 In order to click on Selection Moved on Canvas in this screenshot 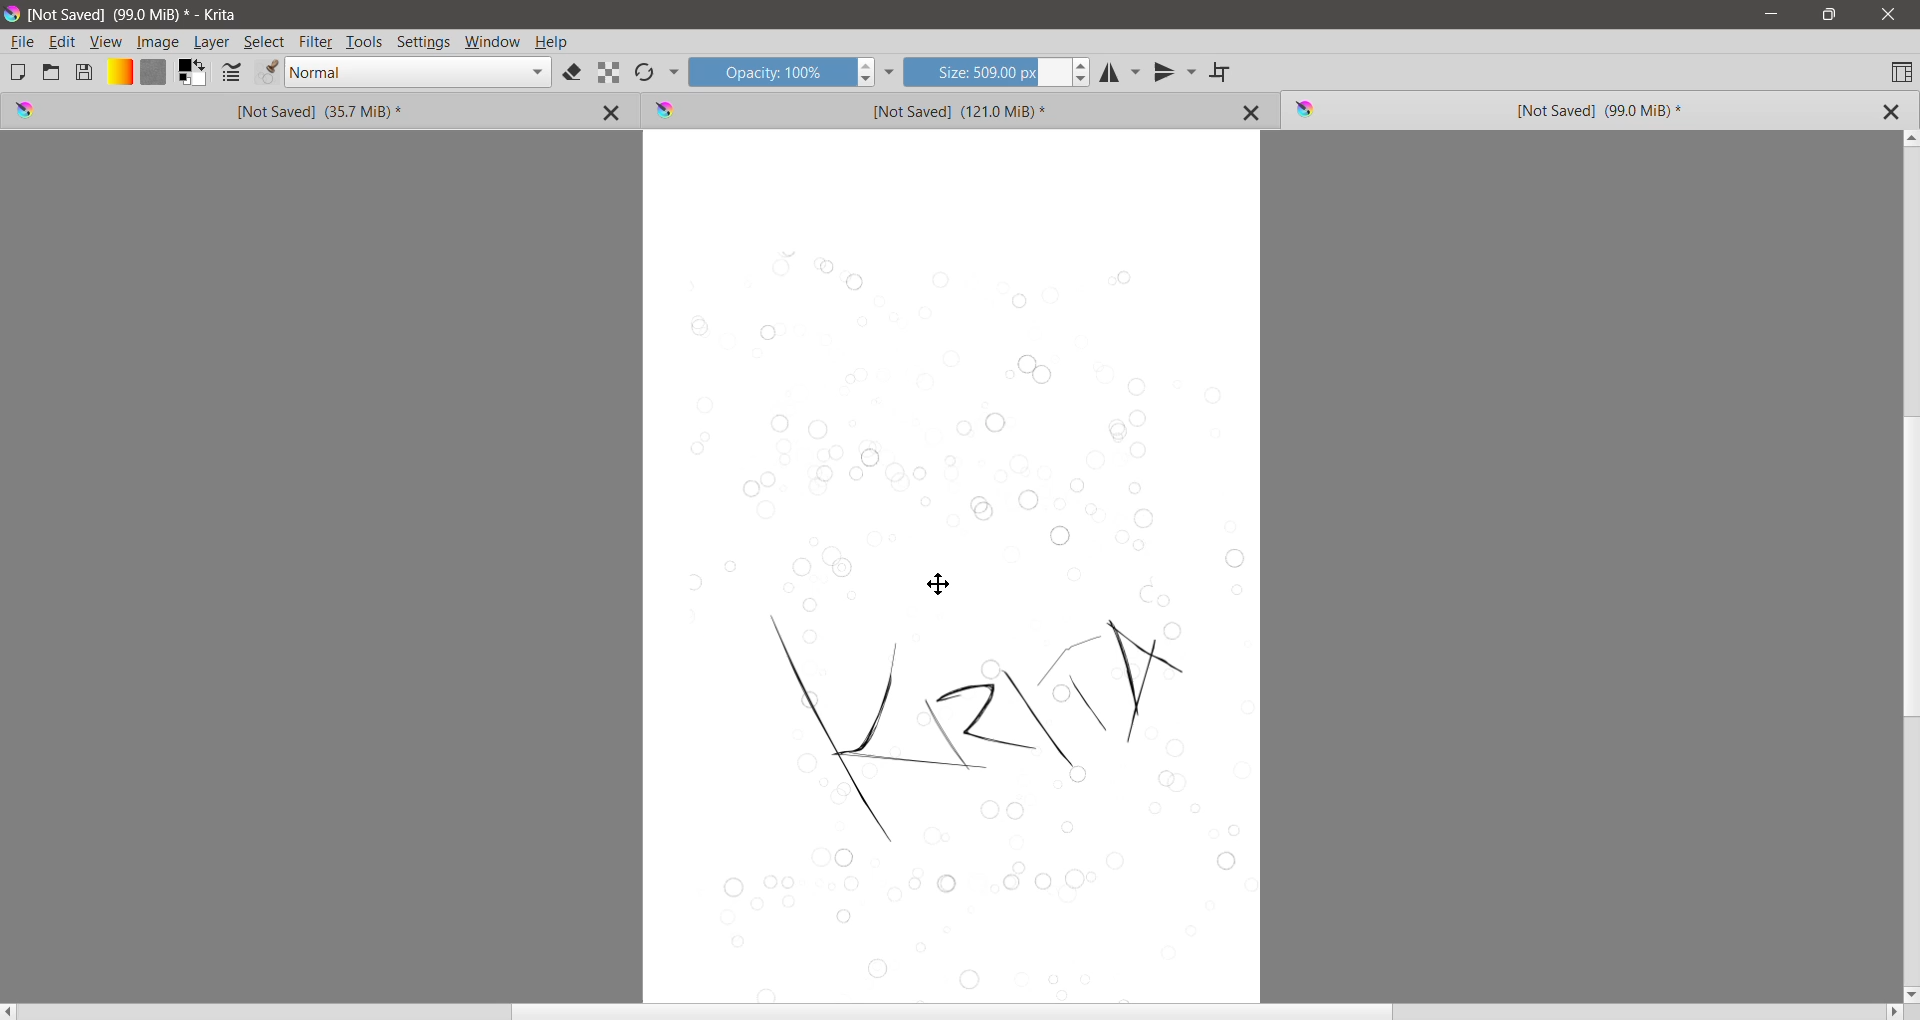, I will do `click(965, 616)`.